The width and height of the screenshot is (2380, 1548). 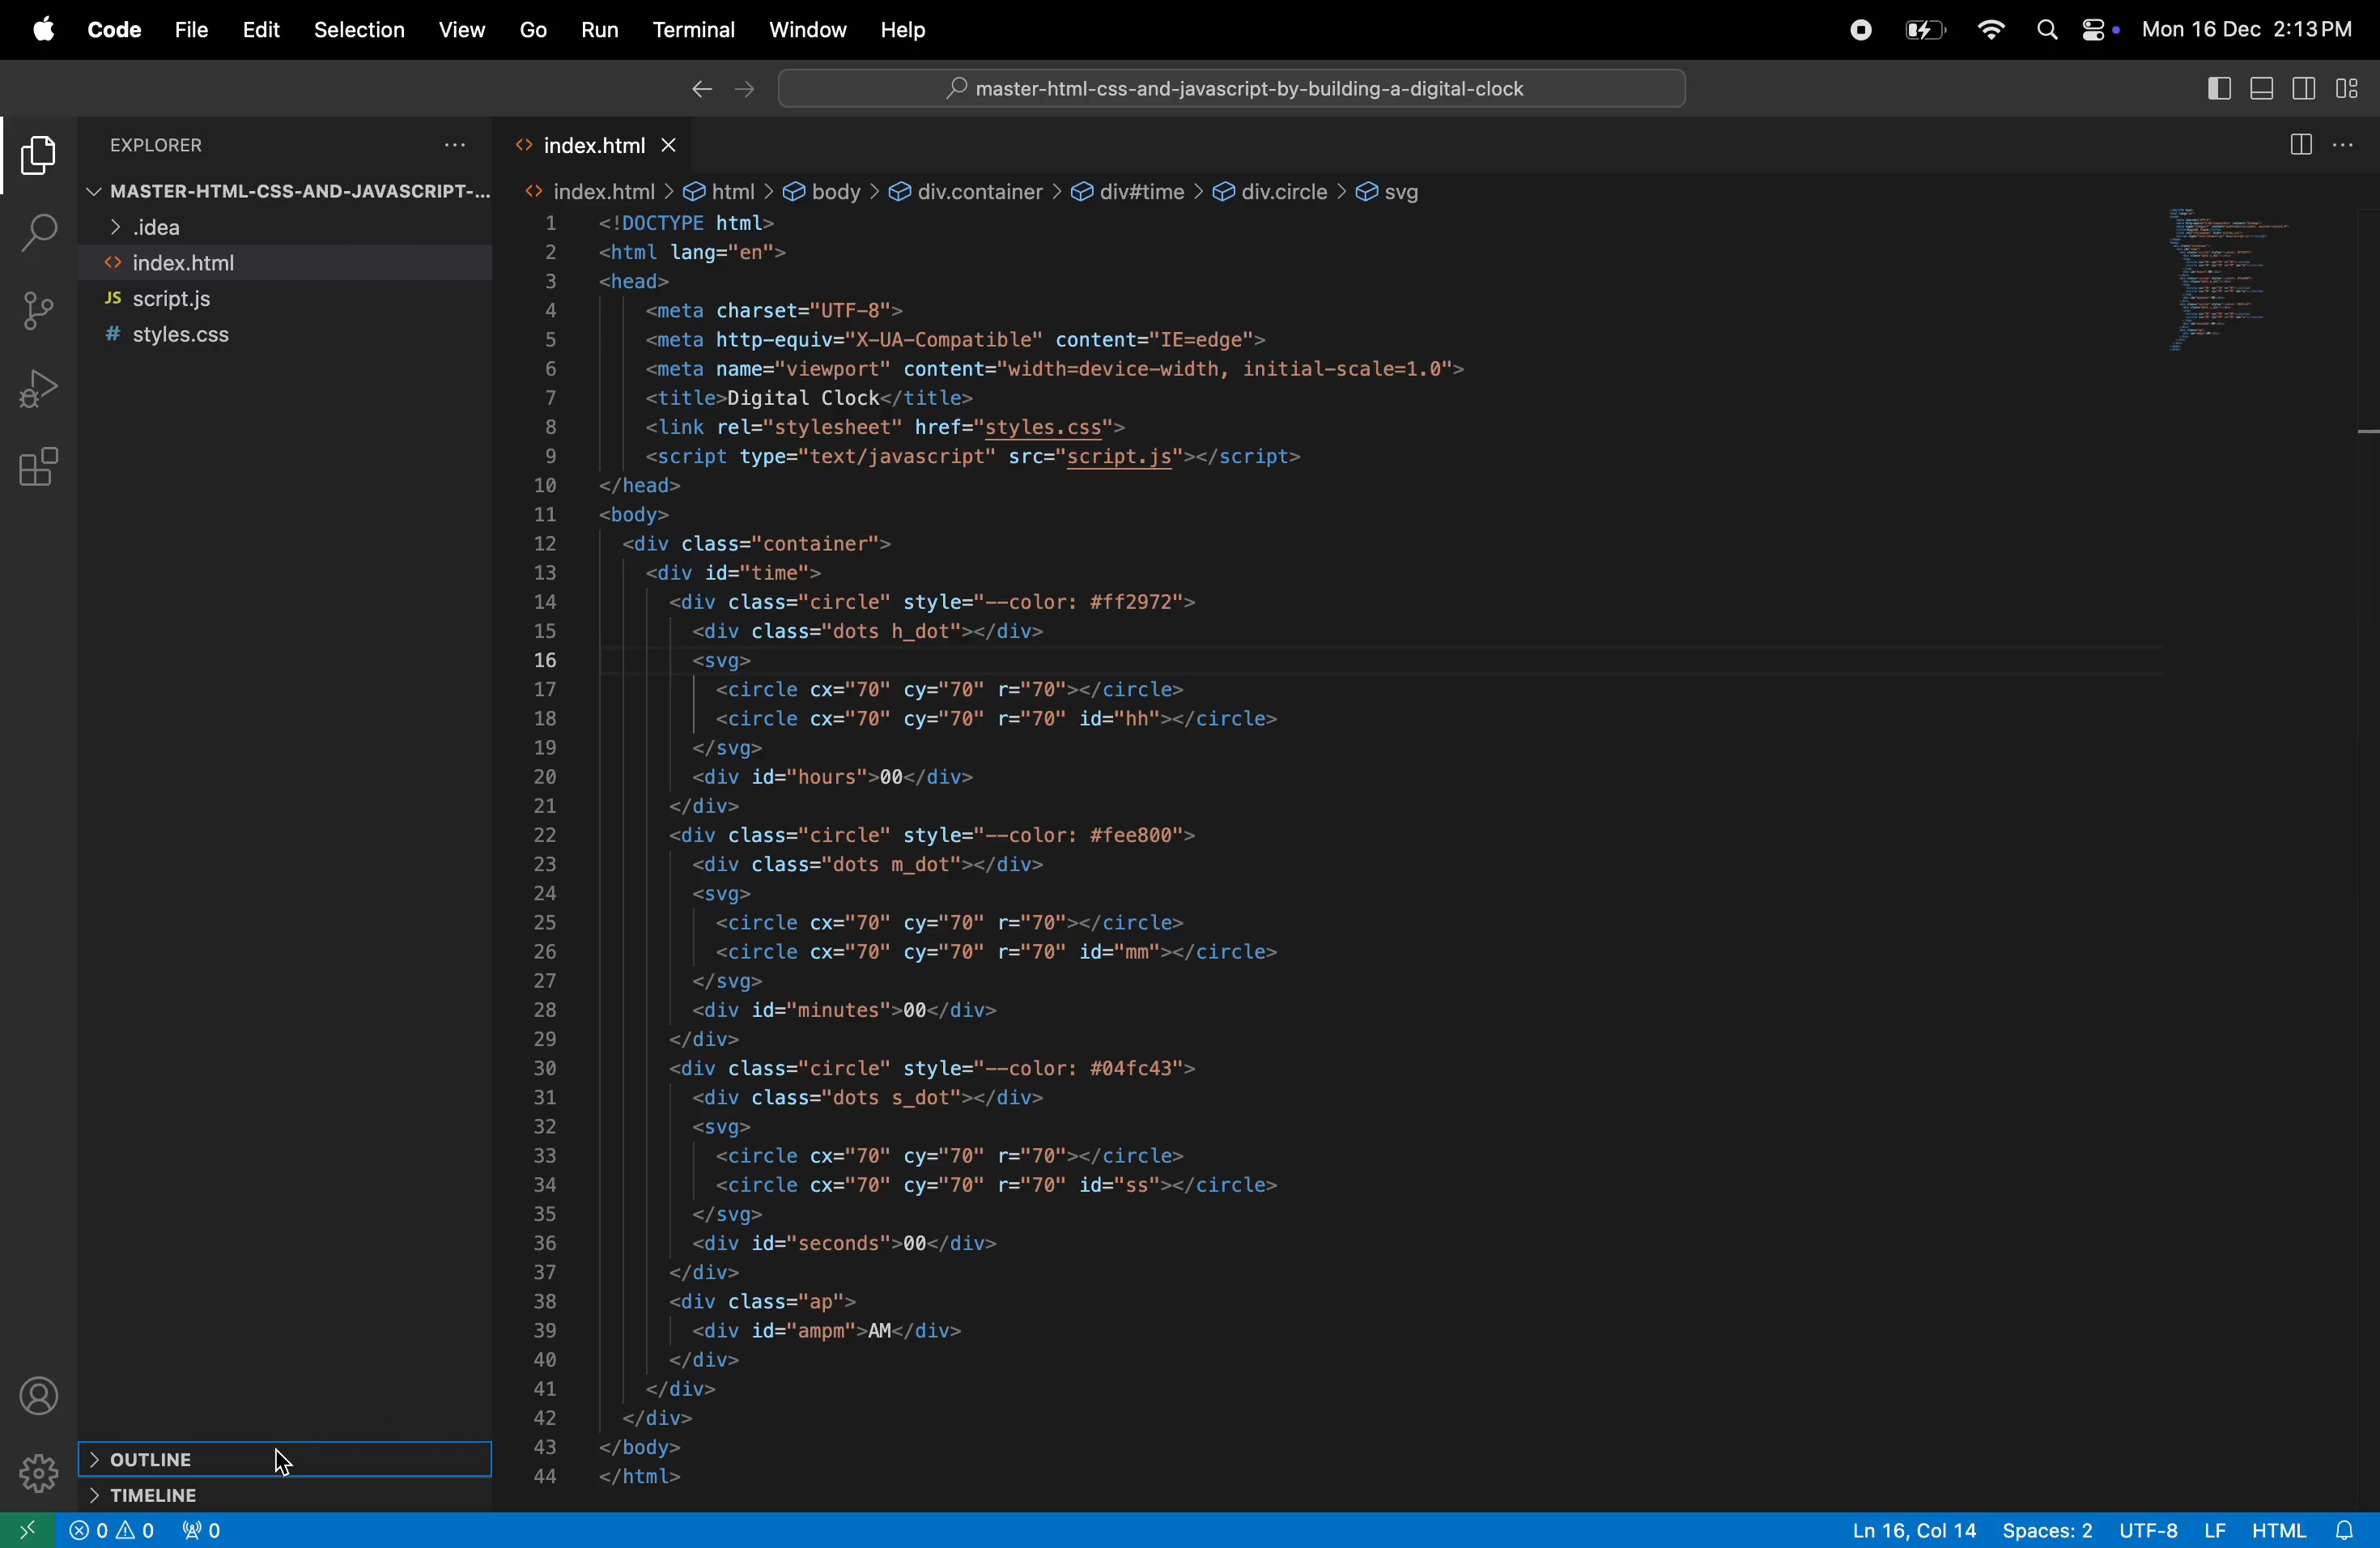 What do you see at coordinates (1982, 30) in the screenshot?
I see `wifi` at bounding box center [1982, 30].